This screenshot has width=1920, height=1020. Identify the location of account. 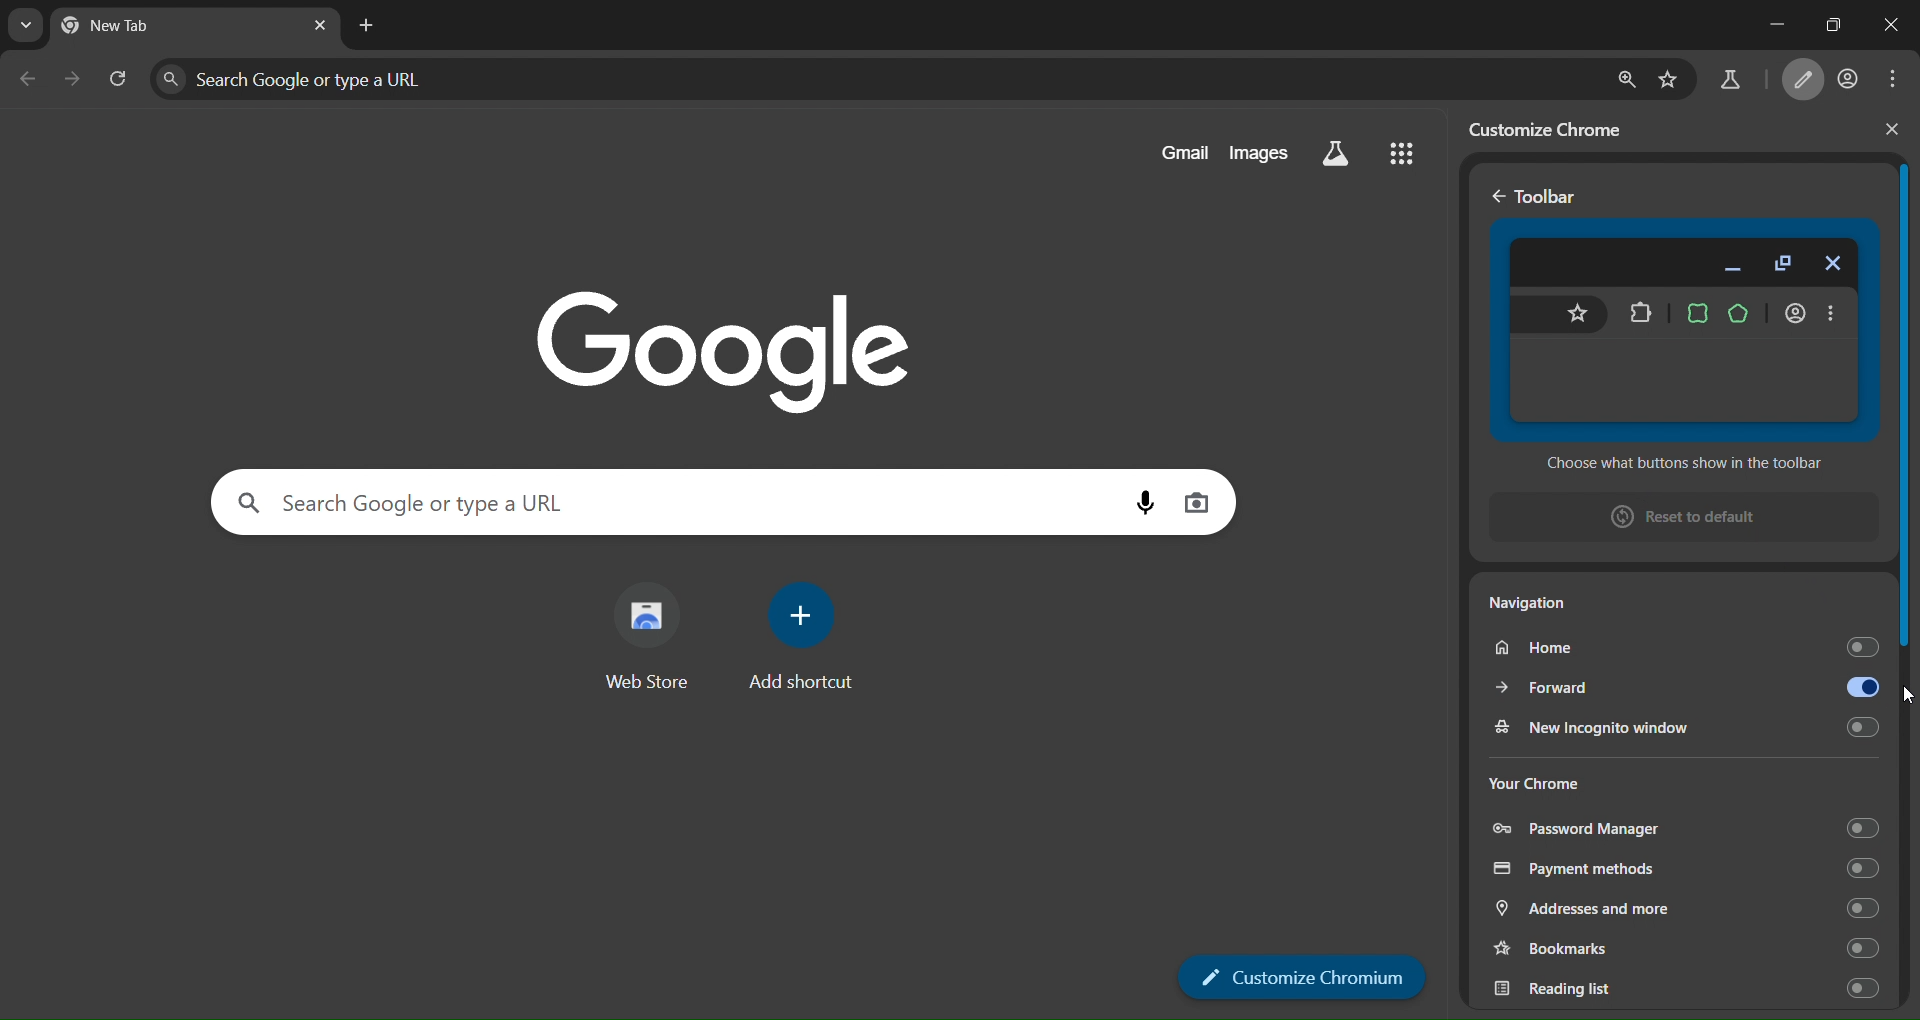
(1850, 80).